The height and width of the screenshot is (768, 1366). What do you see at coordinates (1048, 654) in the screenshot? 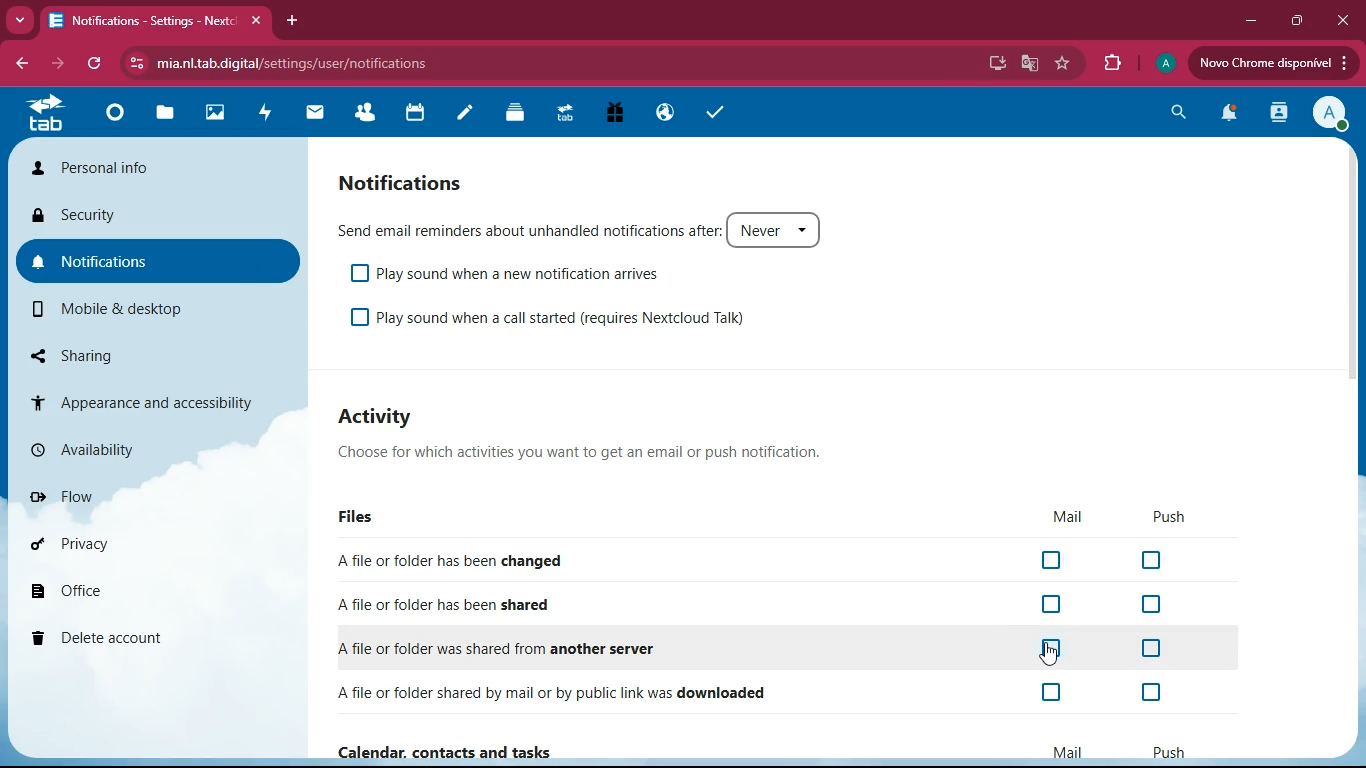
I see `cursor` at bounding box center [1048, 654].